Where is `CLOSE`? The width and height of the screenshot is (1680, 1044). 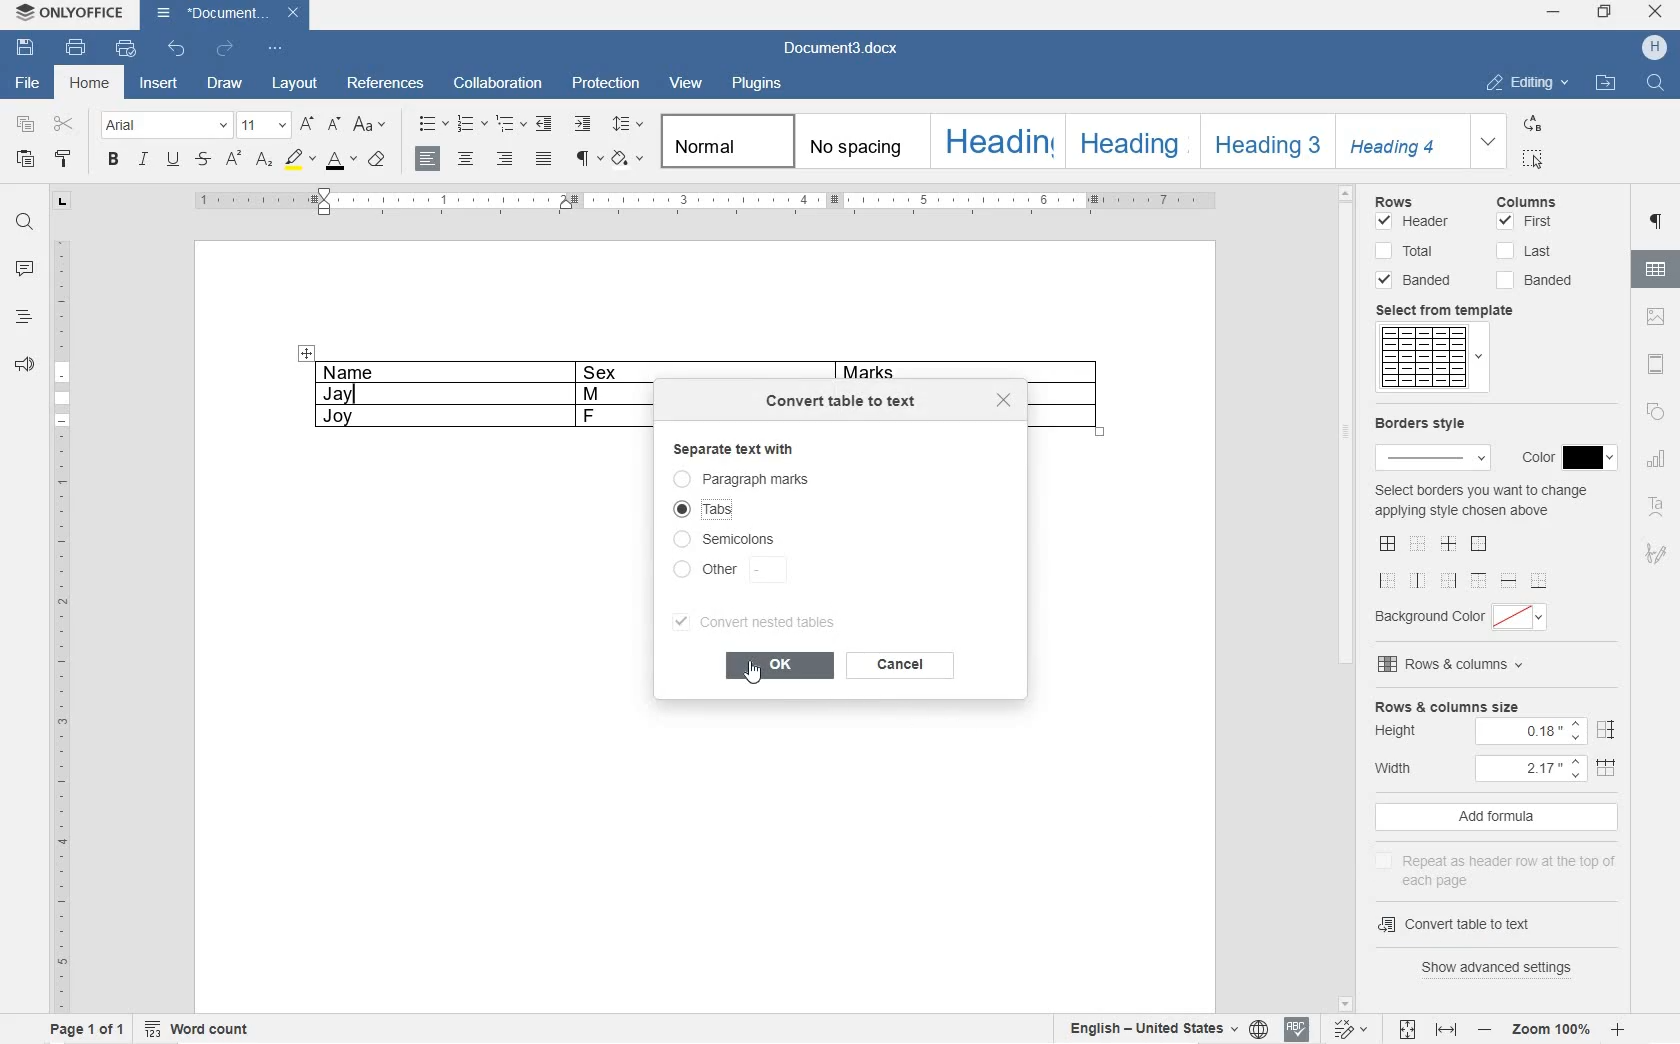
CLOSE is located at coordinates (1656, 11).